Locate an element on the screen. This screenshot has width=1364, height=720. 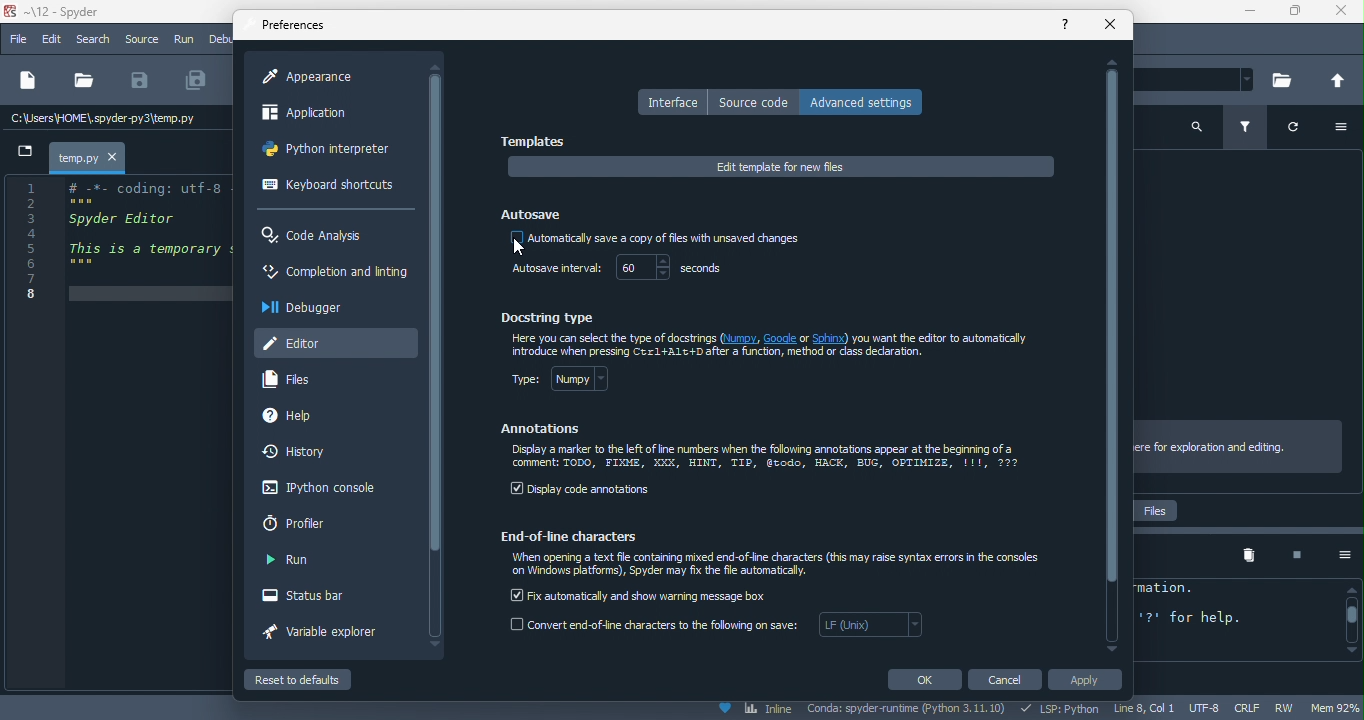
ipython console is located at coordinates (315, 489).